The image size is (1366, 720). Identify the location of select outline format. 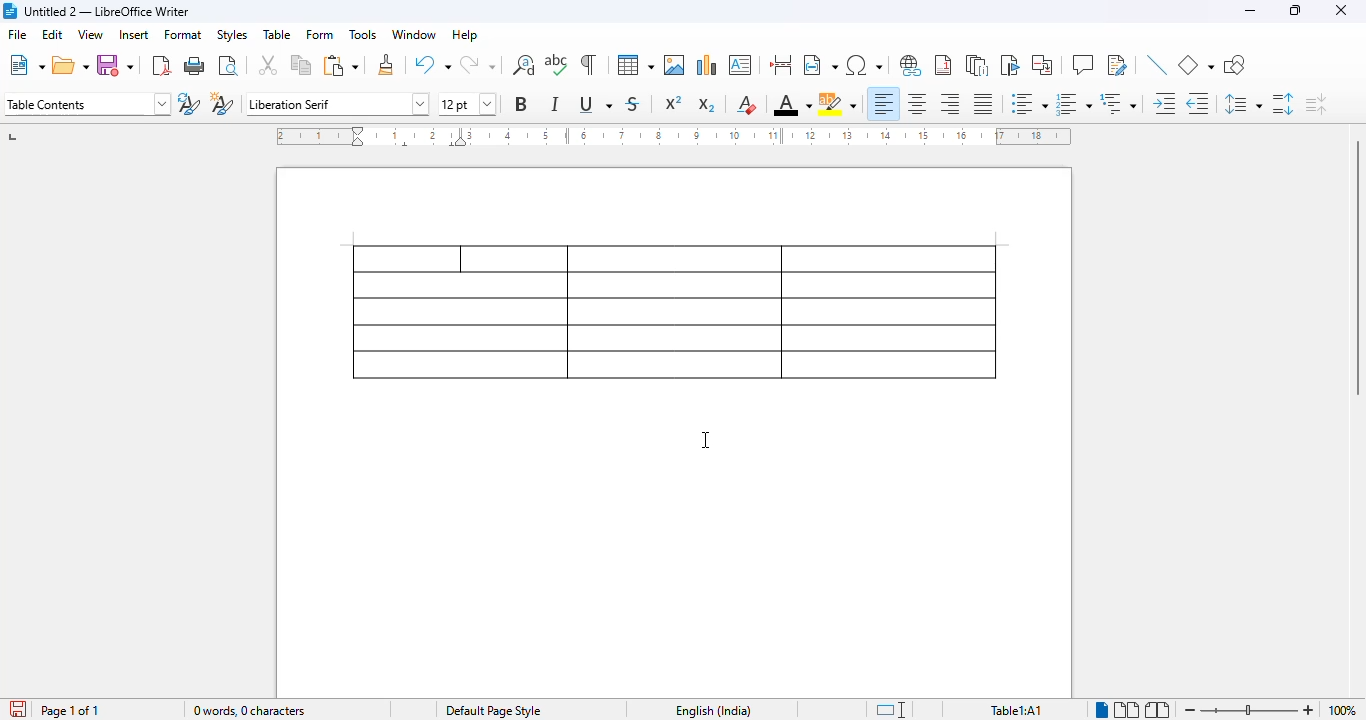
(1119, 103).